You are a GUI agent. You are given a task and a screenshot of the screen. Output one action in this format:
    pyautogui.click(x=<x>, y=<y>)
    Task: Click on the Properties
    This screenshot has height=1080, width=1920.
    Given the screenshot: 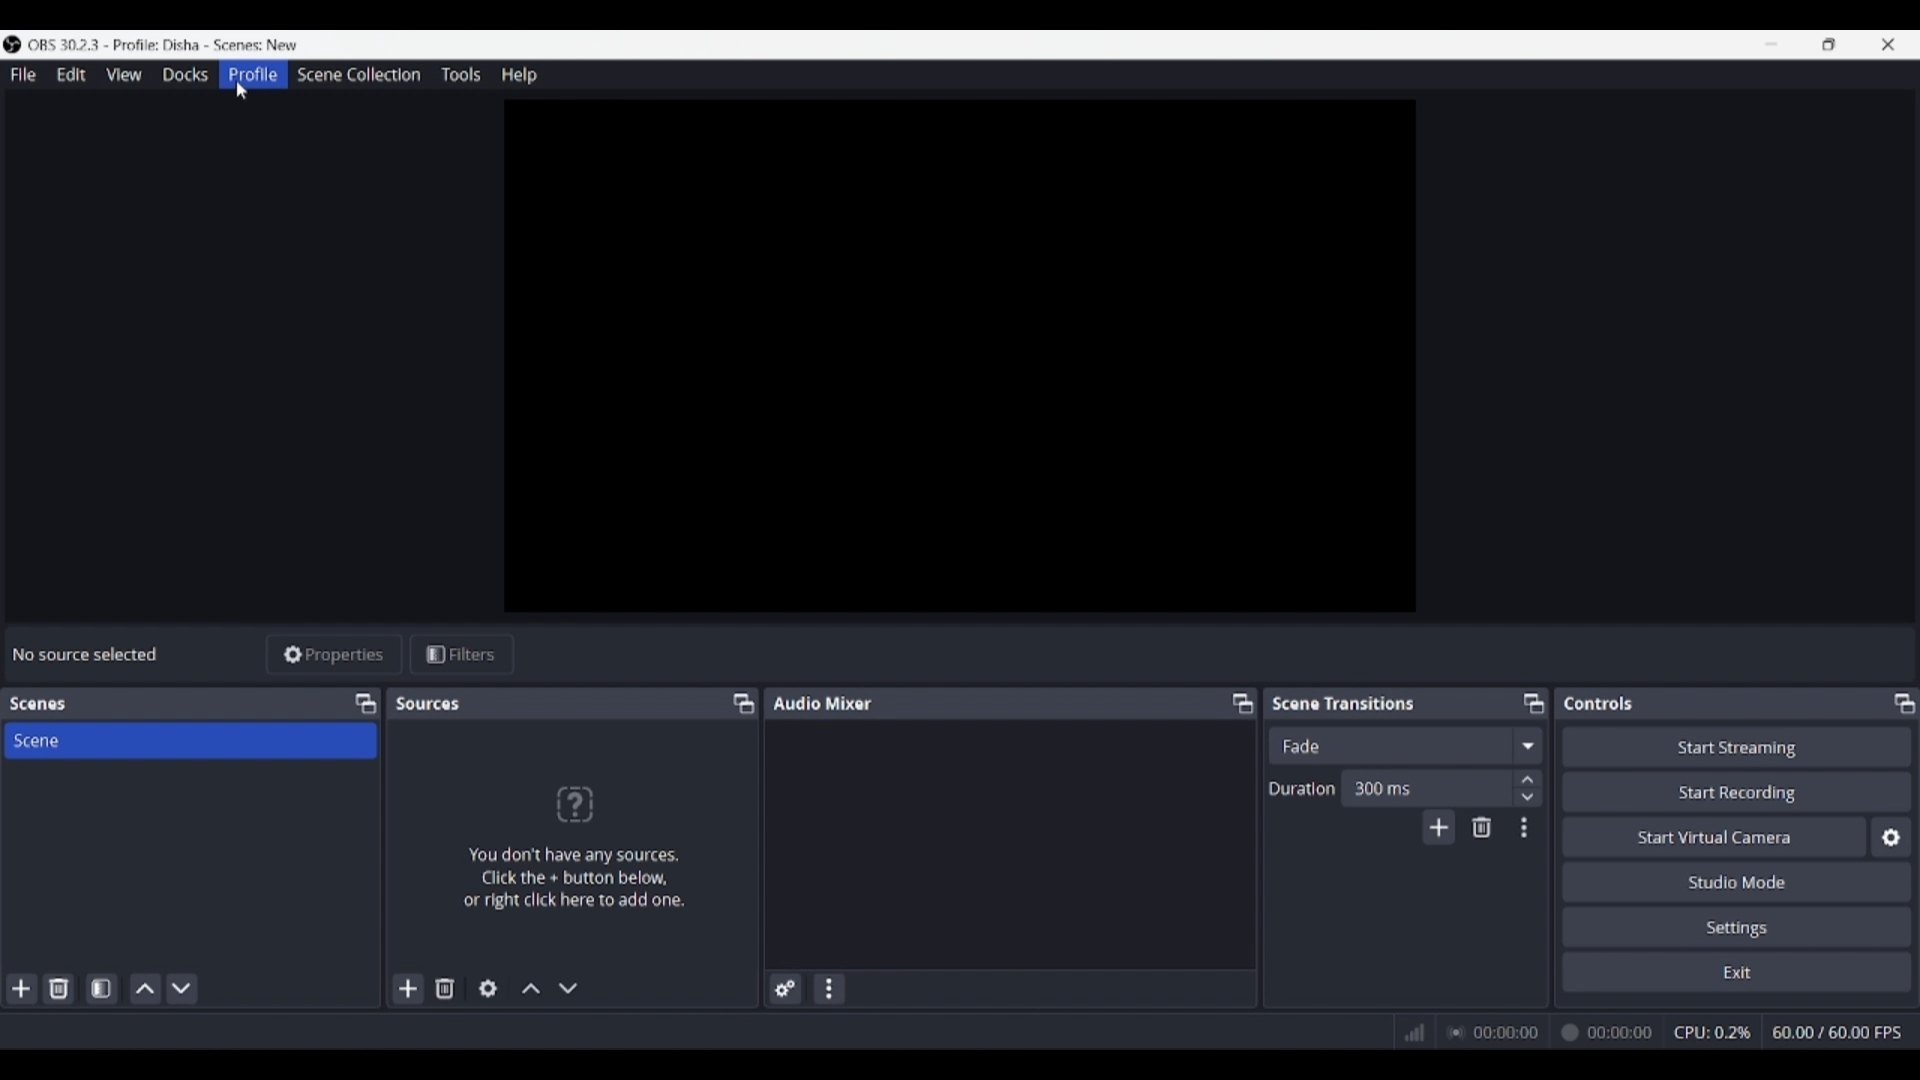 What is the action you would take?
    pyautogui.click(x=335, y=655)
    